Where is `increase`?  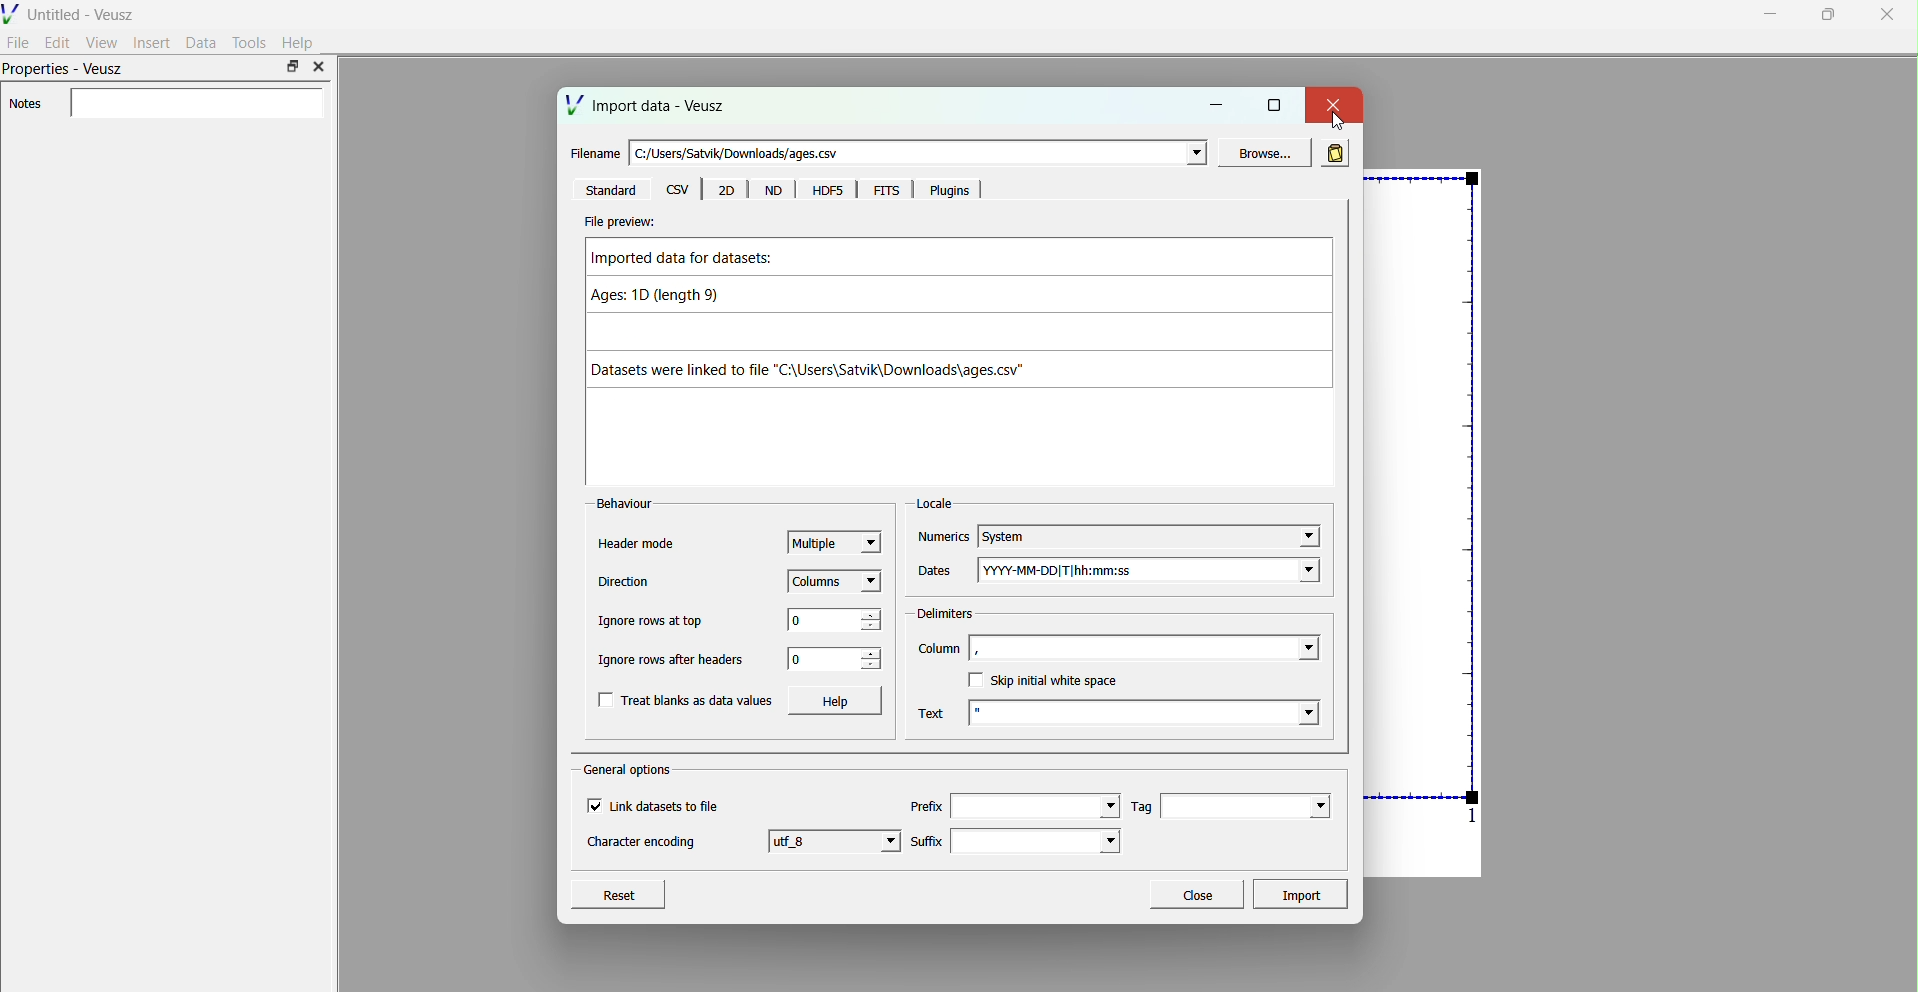
increase is located at coordinates (872, 615).